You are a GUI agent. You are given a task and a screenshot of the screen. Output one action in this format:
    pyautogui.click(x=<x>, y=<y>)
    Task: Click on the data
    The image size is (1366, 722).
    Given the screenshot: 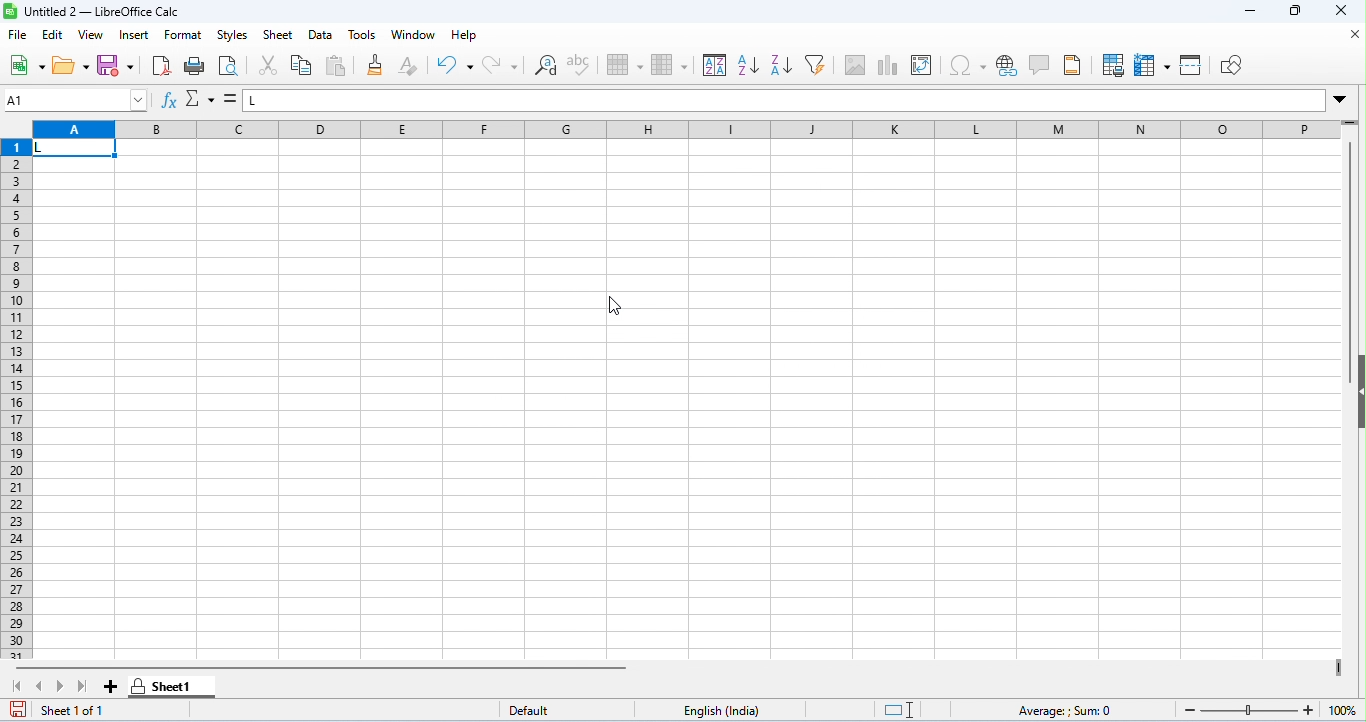 What is the action you would take?
    pyautogui.click(x=323, y=36)
    